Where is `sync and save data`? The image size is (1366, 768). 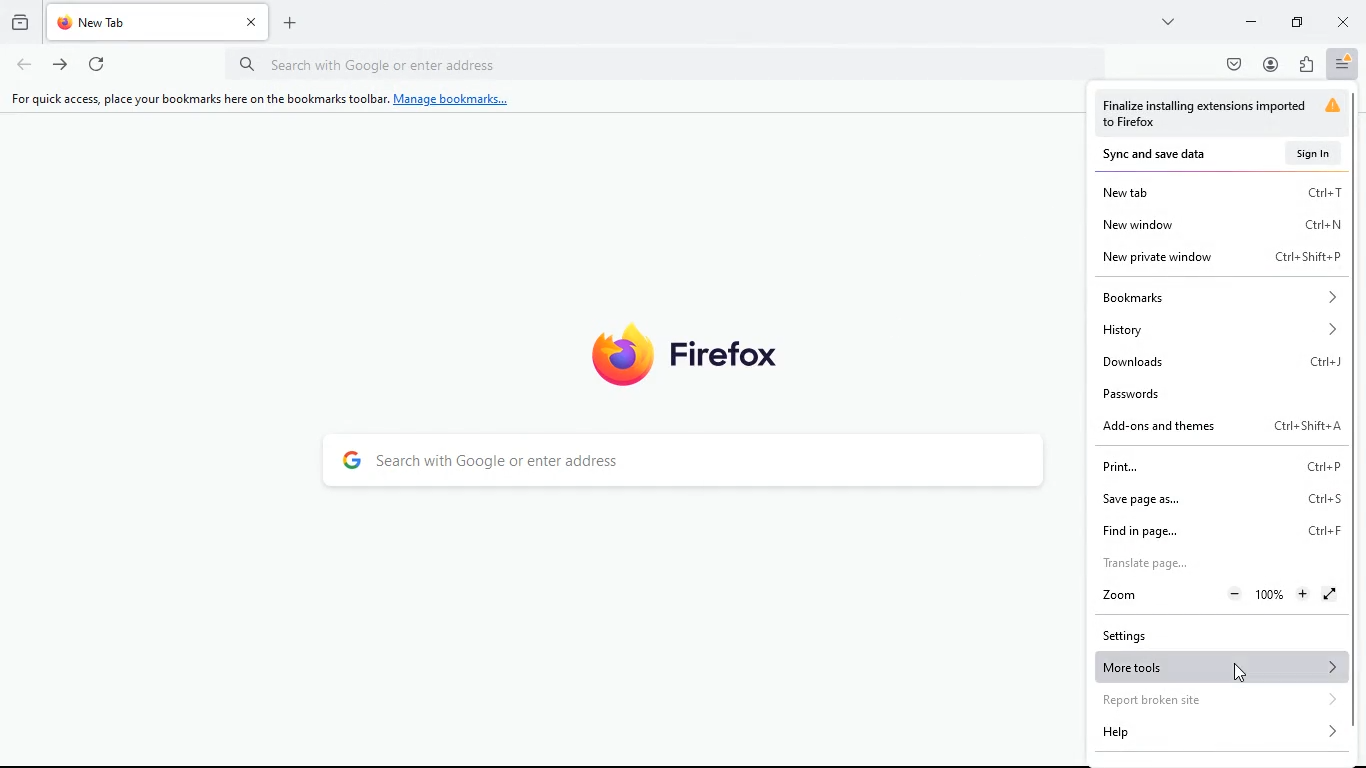
sync and save data is located at coordinates (1169, 155).